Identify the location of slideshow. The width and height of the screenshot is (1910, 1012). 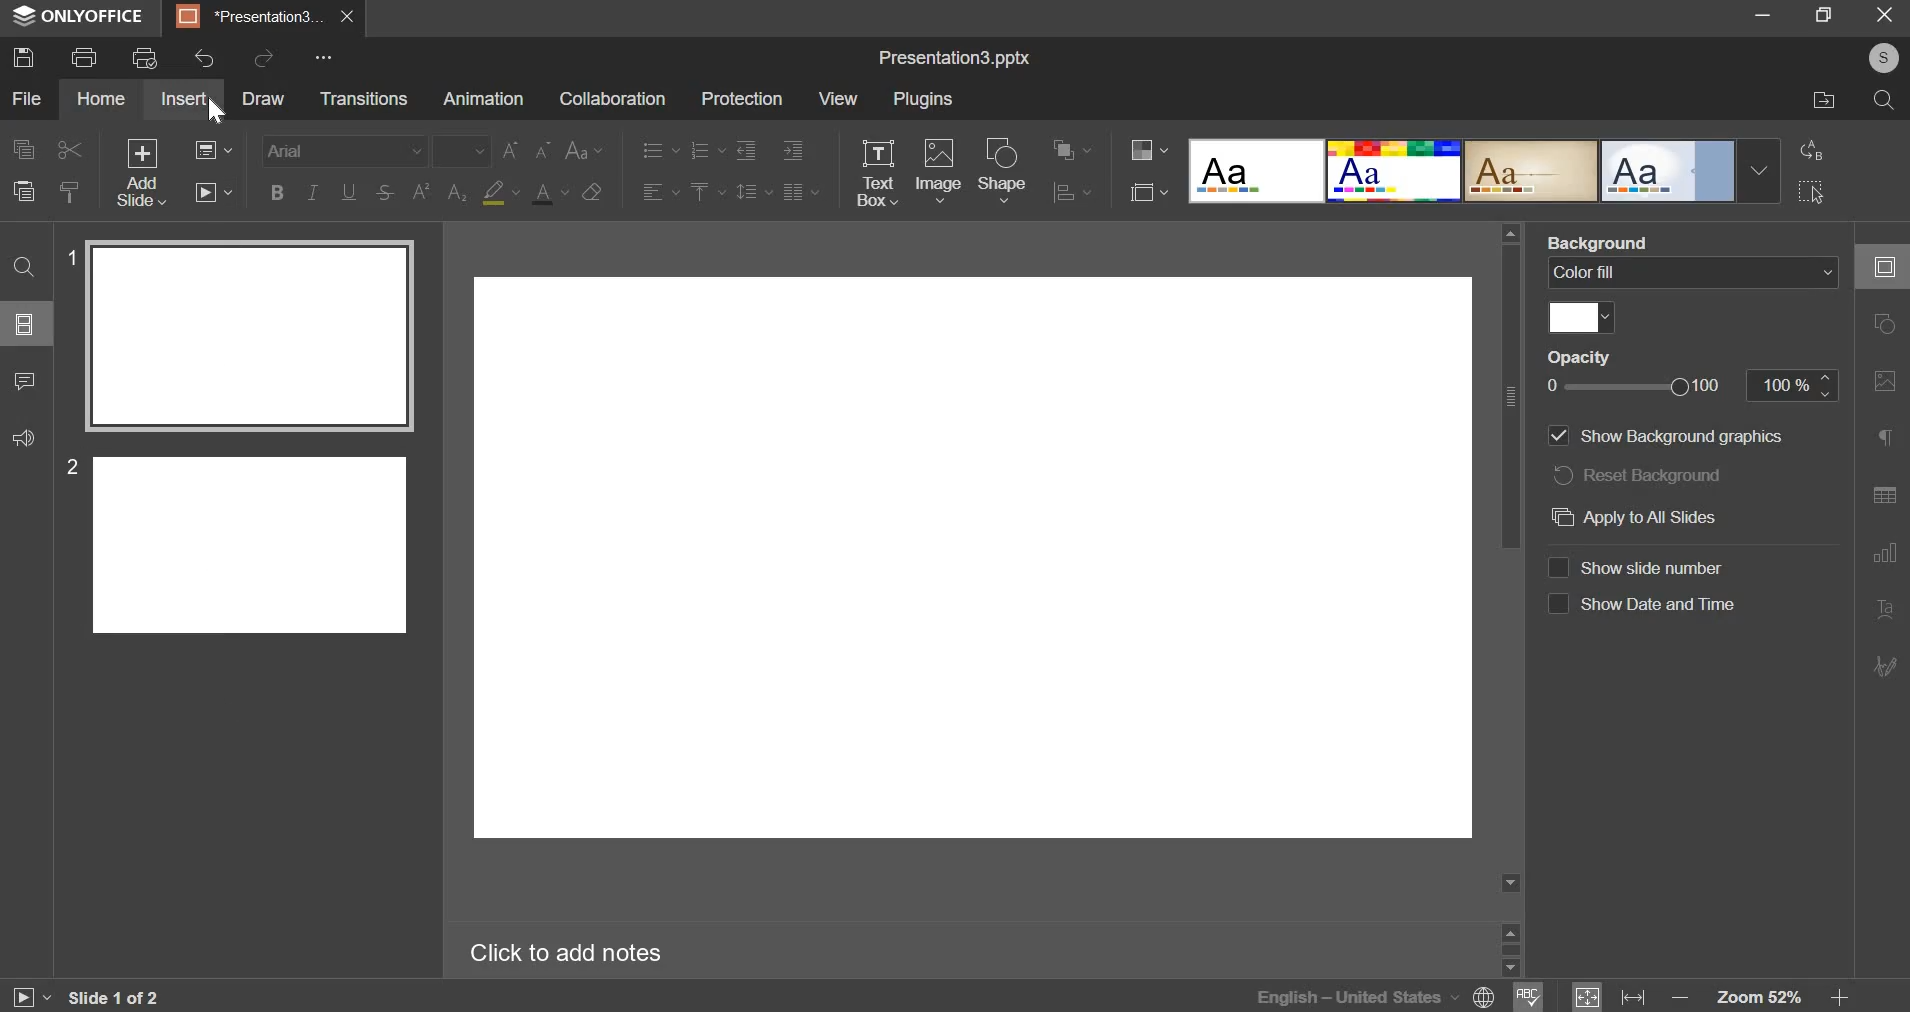
(214, 192).